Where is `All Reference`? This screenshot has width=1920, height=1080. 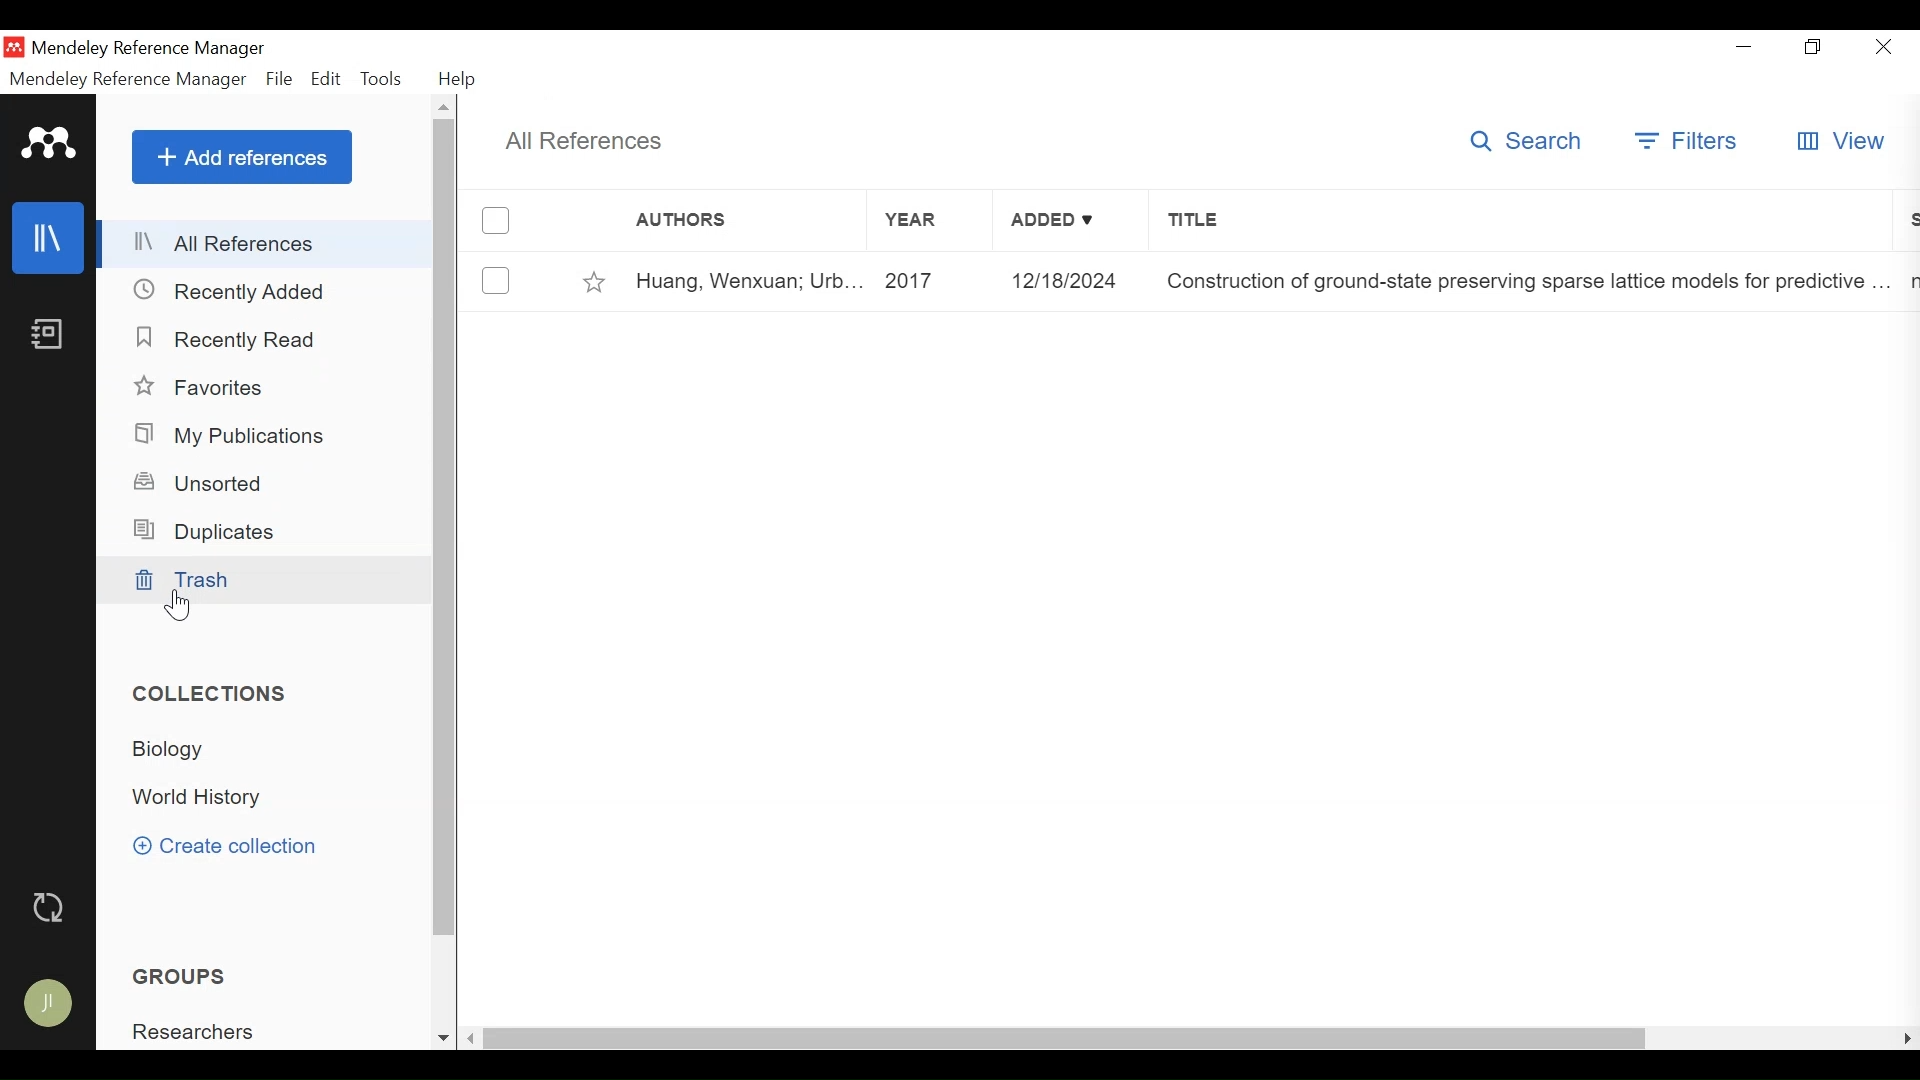
All Reference is located at coordinates (267, 245).